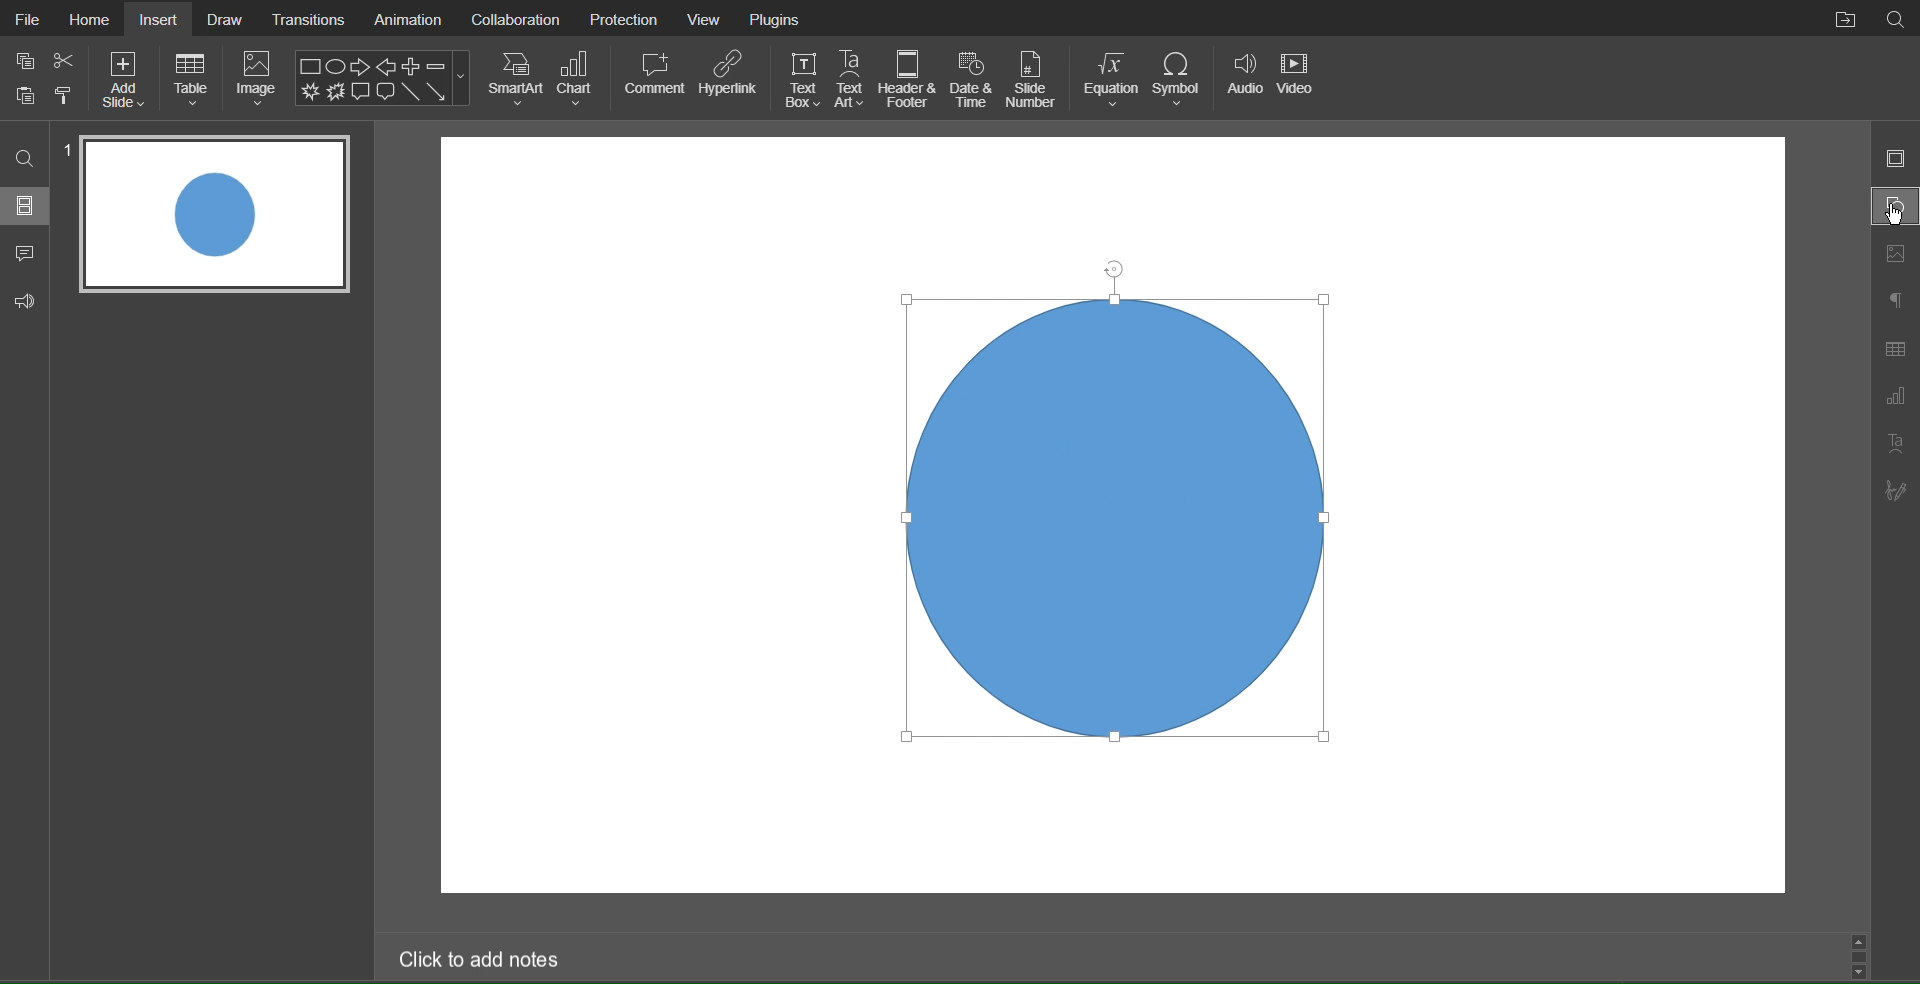 The height and width of the screenshot is (984, 1920). What do you see at coordinates (1897, 20) in the screenshot?
I see `Search` at bounding box center [1897, 20].